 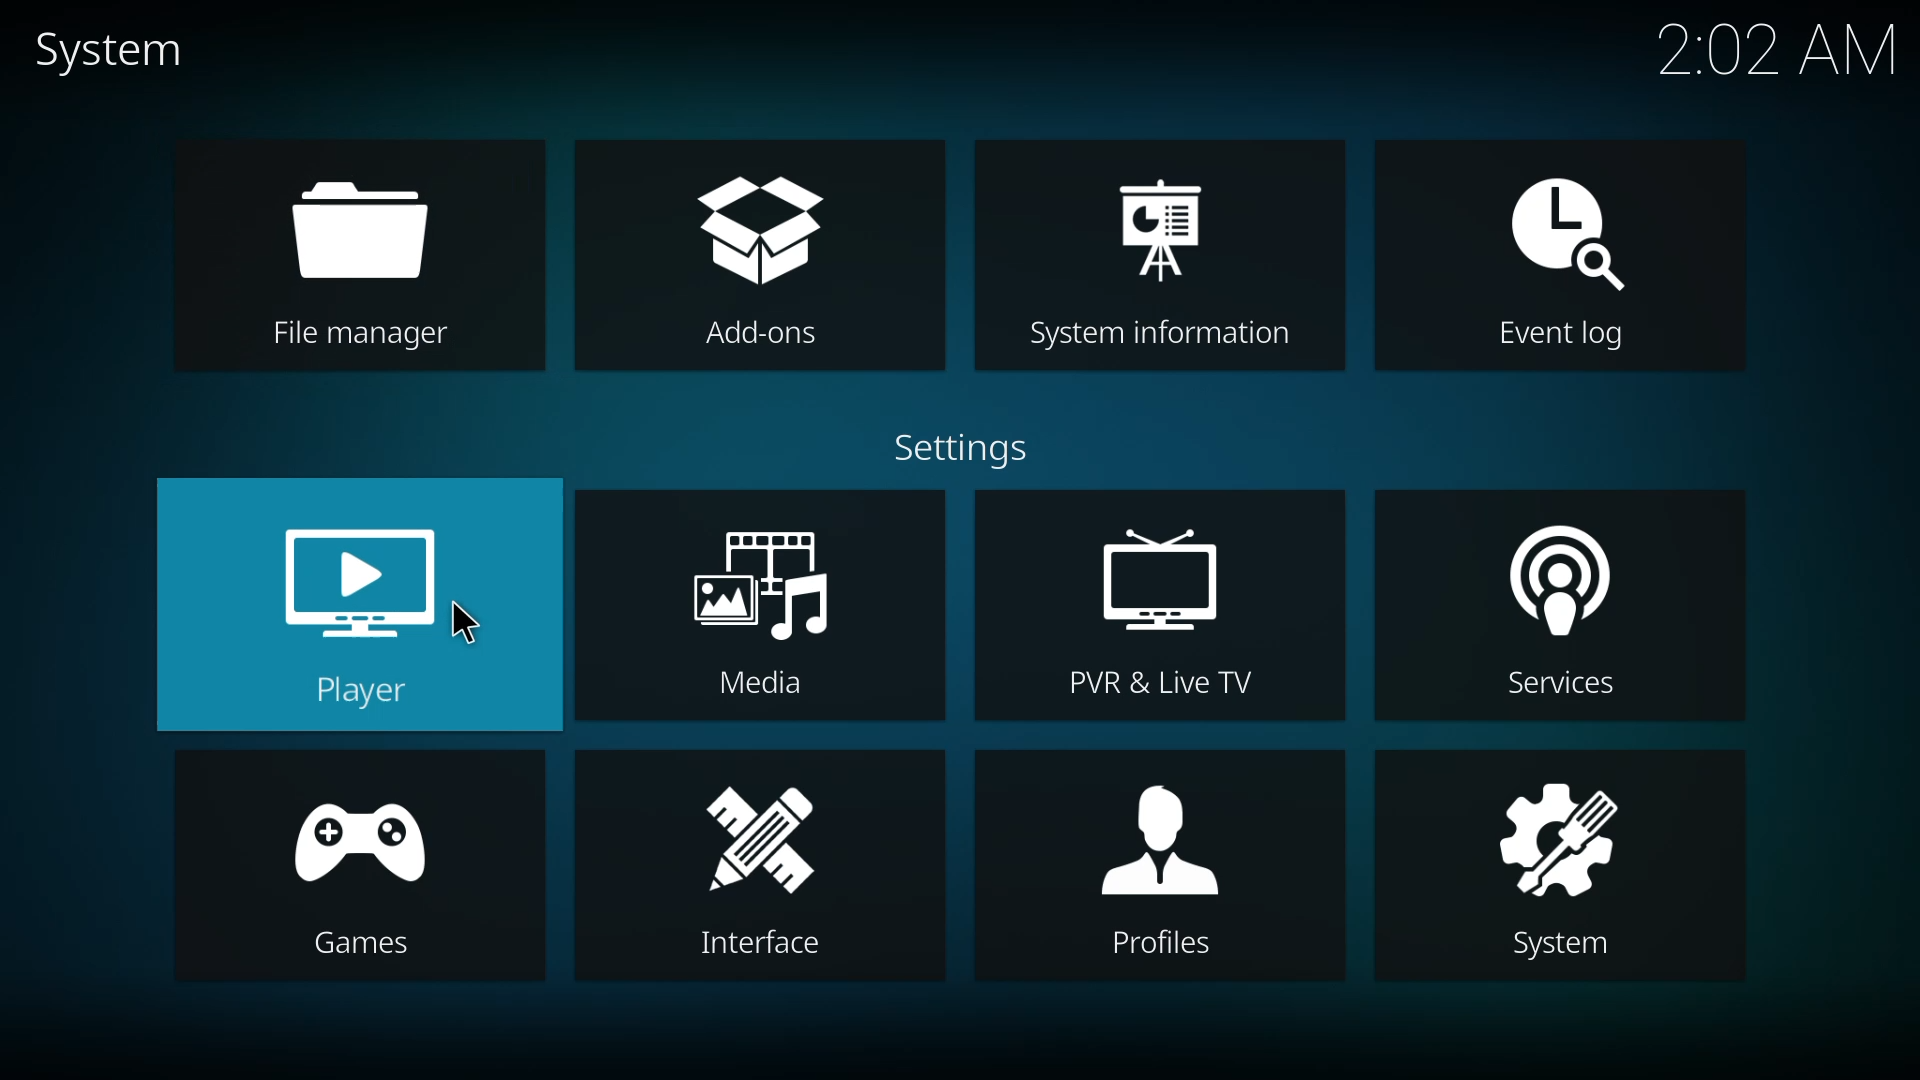 What do you see at coordinates (756, 606) in the screenshot?
I see `media` at bounding box center [756, 606].